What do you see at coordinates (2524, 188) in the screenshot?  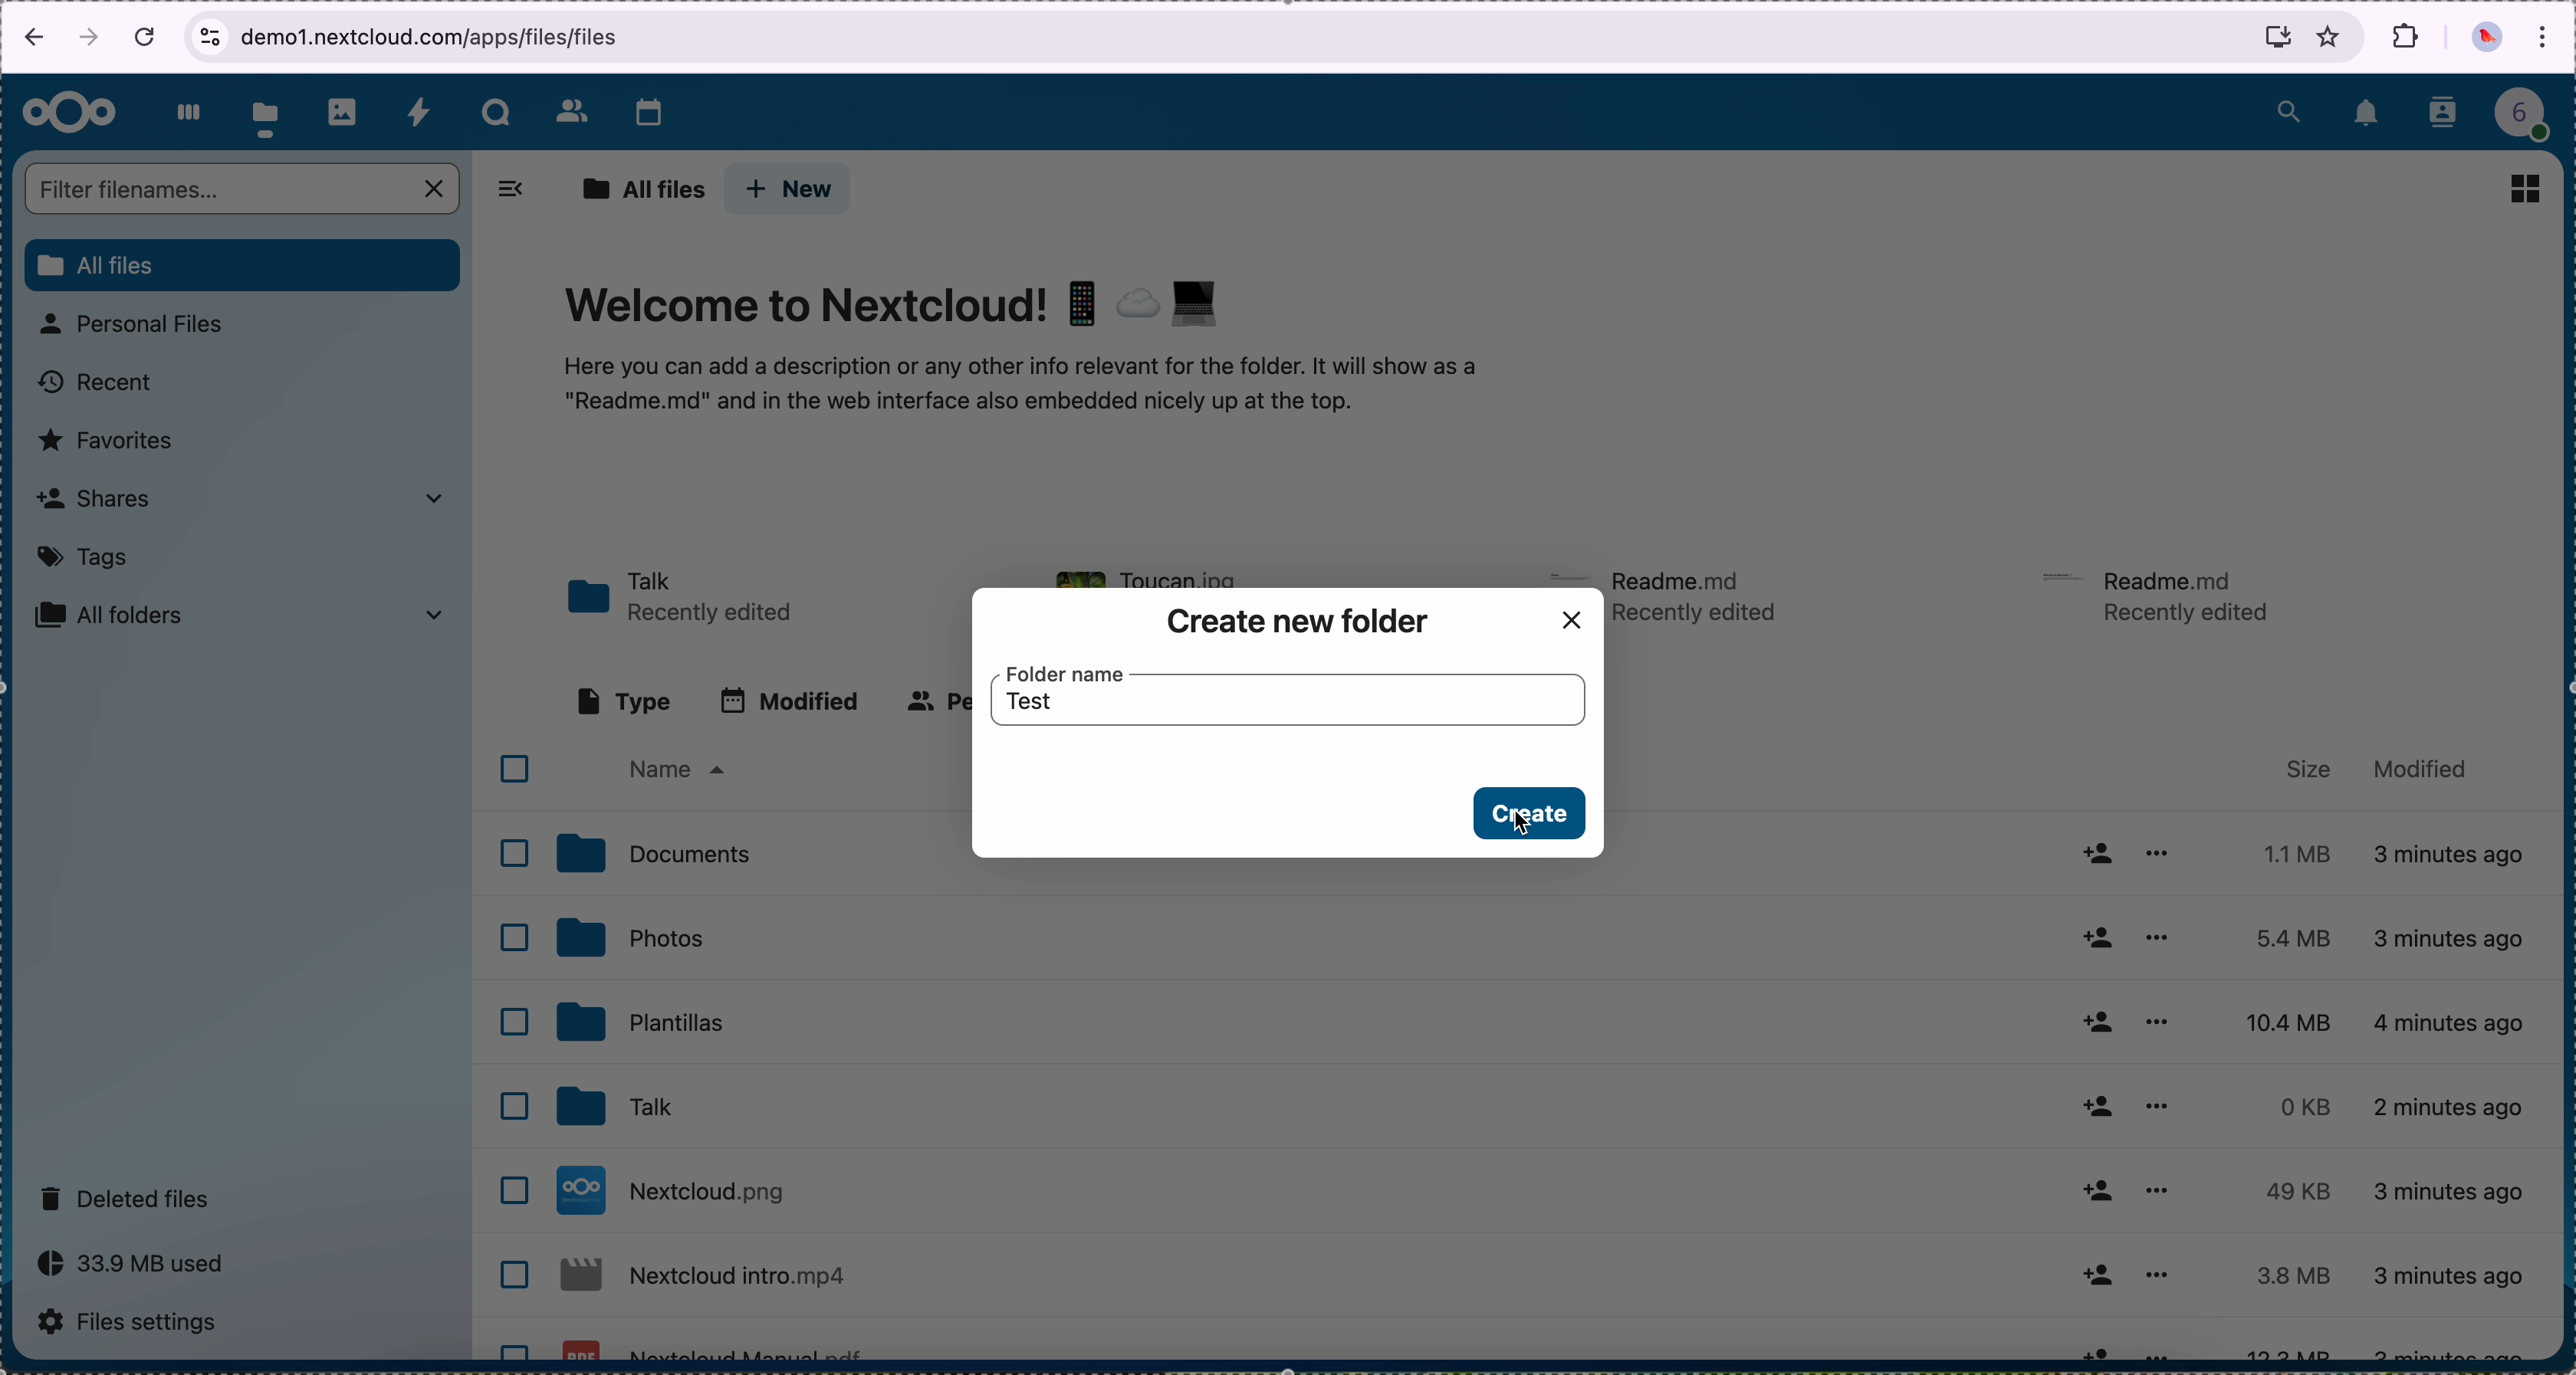 I see `view grid` at bounding box center [2524, 188].